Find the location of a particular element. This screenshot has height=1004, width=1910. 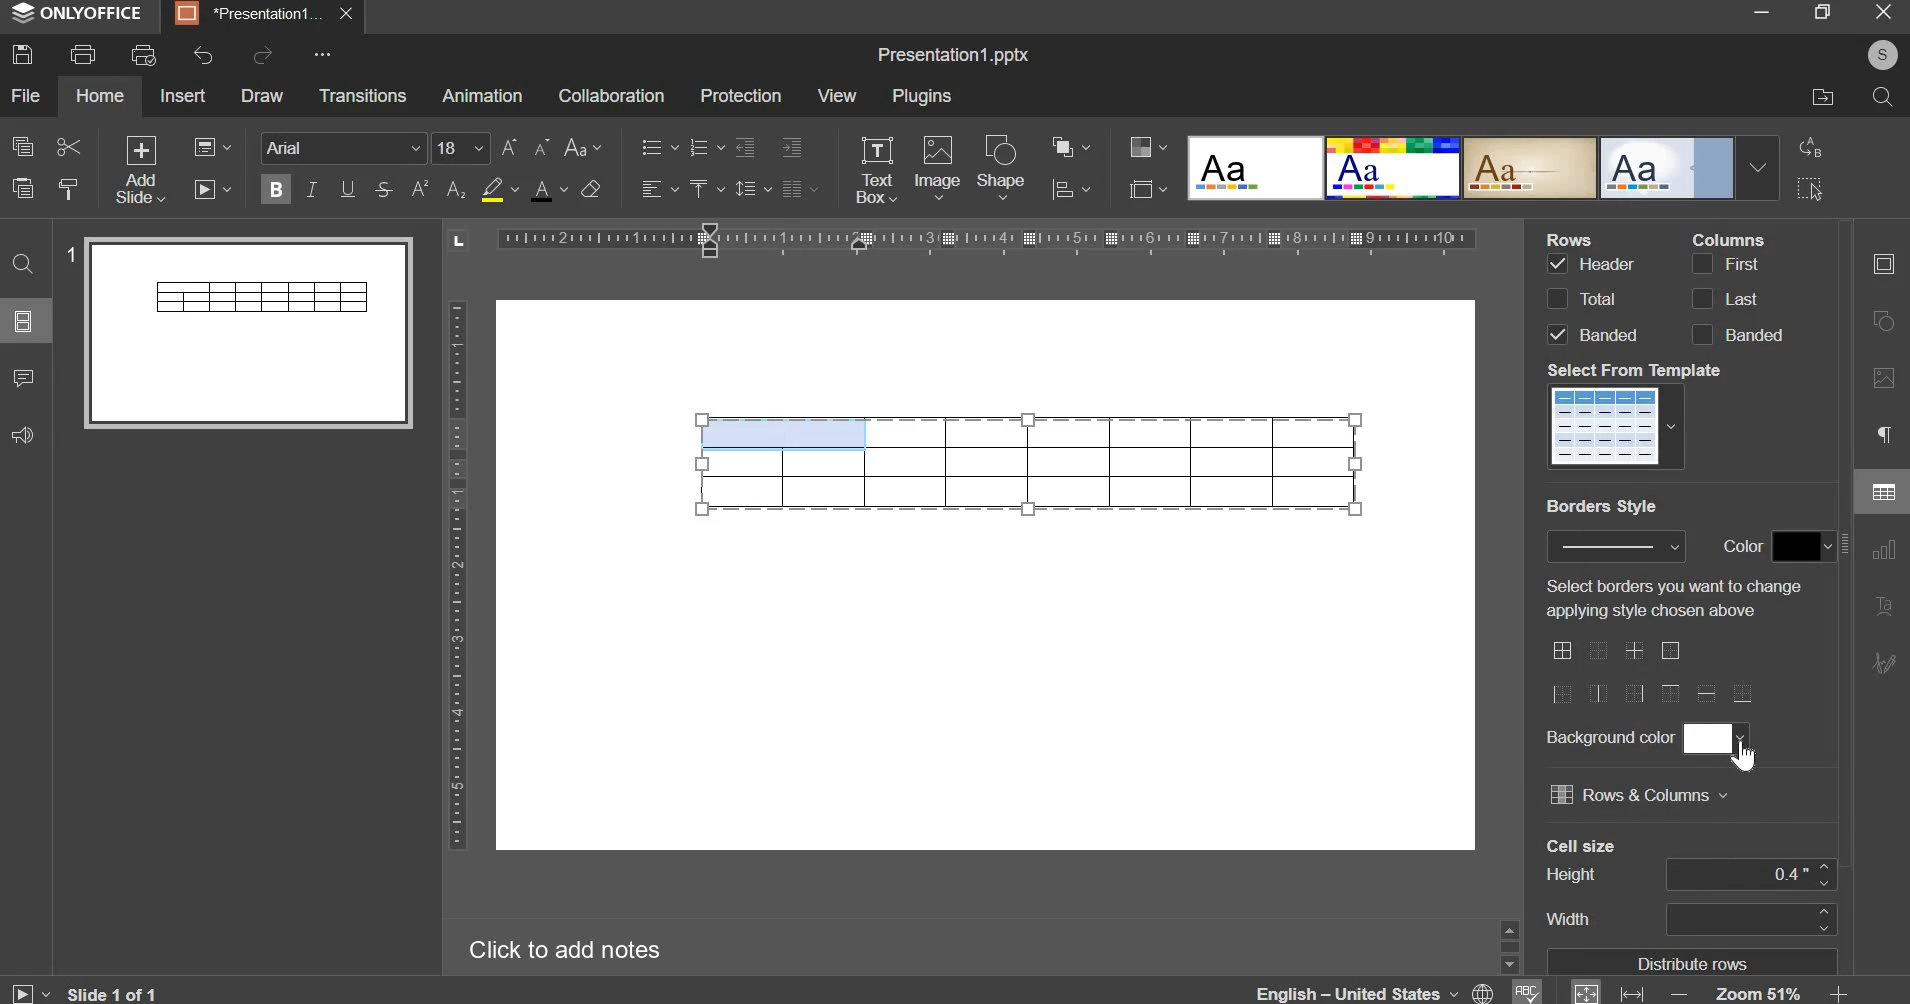

bullets is located at coordinates (658, 146).